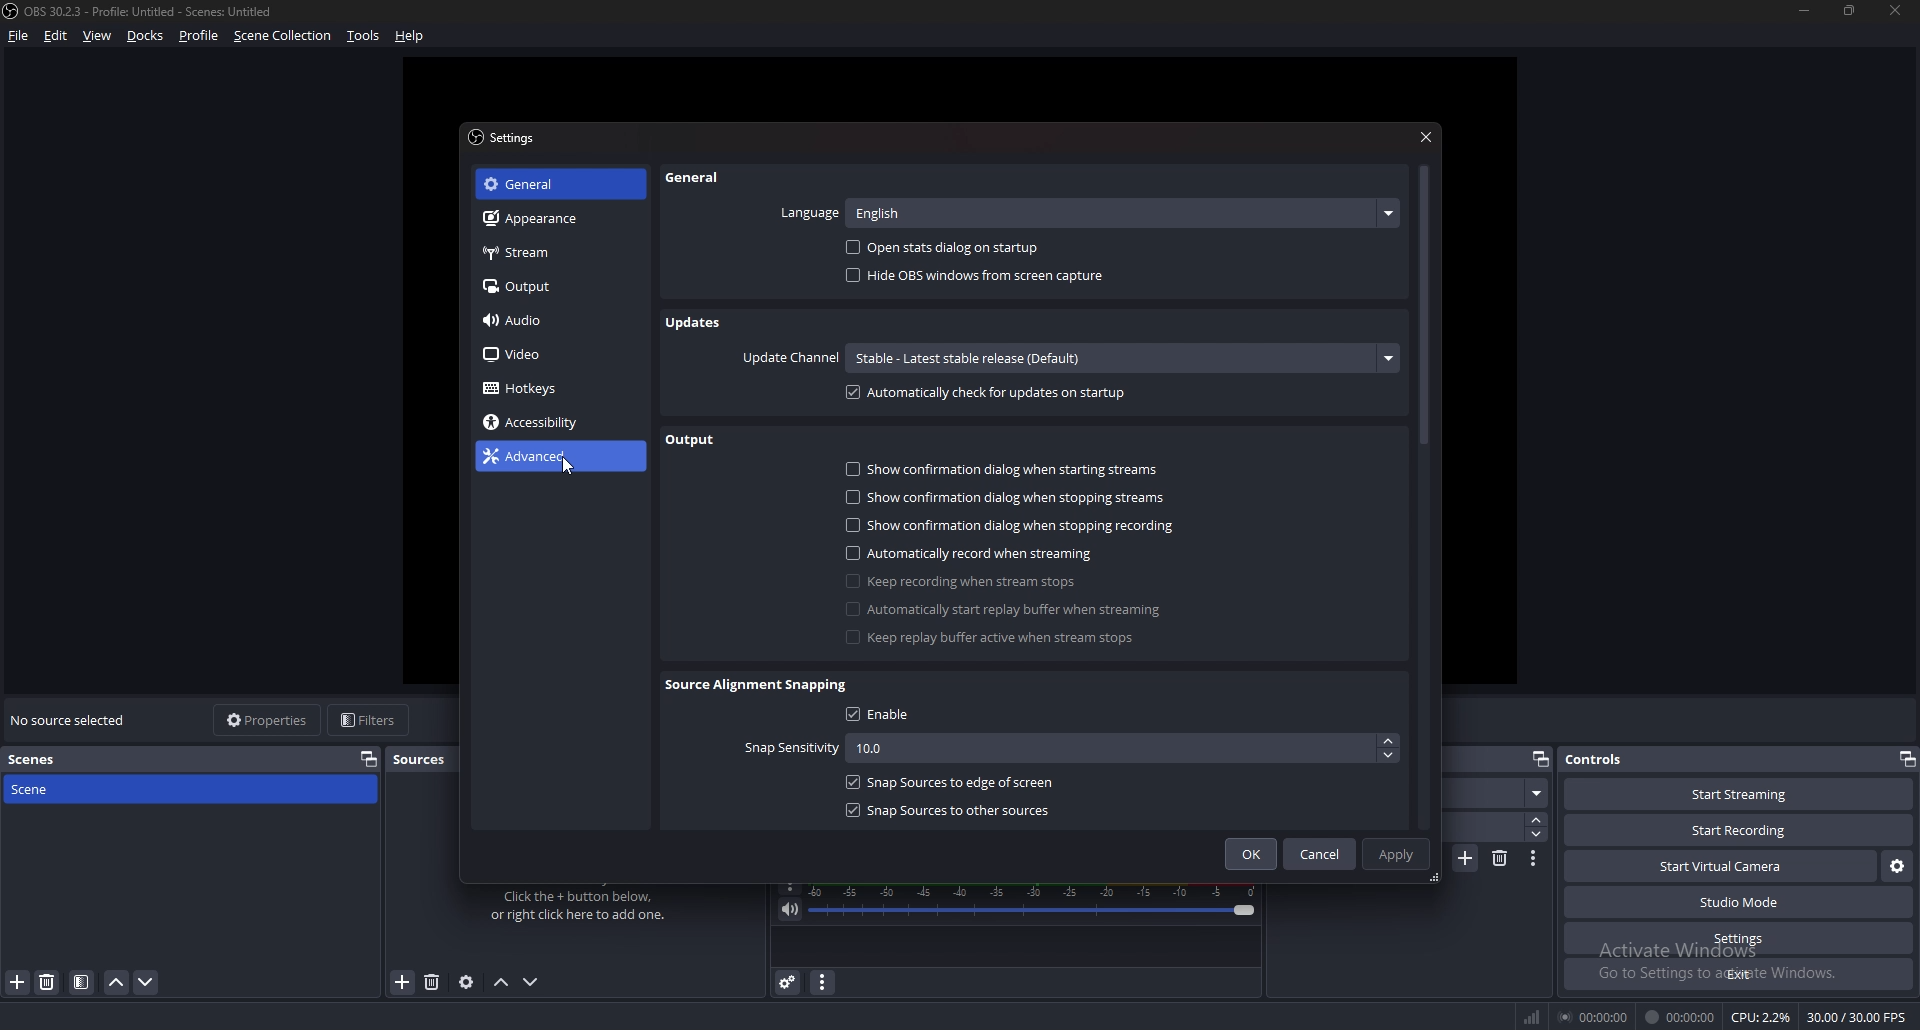  What do you see at coordinates (1495, 793) in the screenshot?
I see `fade` at bounding box center [1495, 793].